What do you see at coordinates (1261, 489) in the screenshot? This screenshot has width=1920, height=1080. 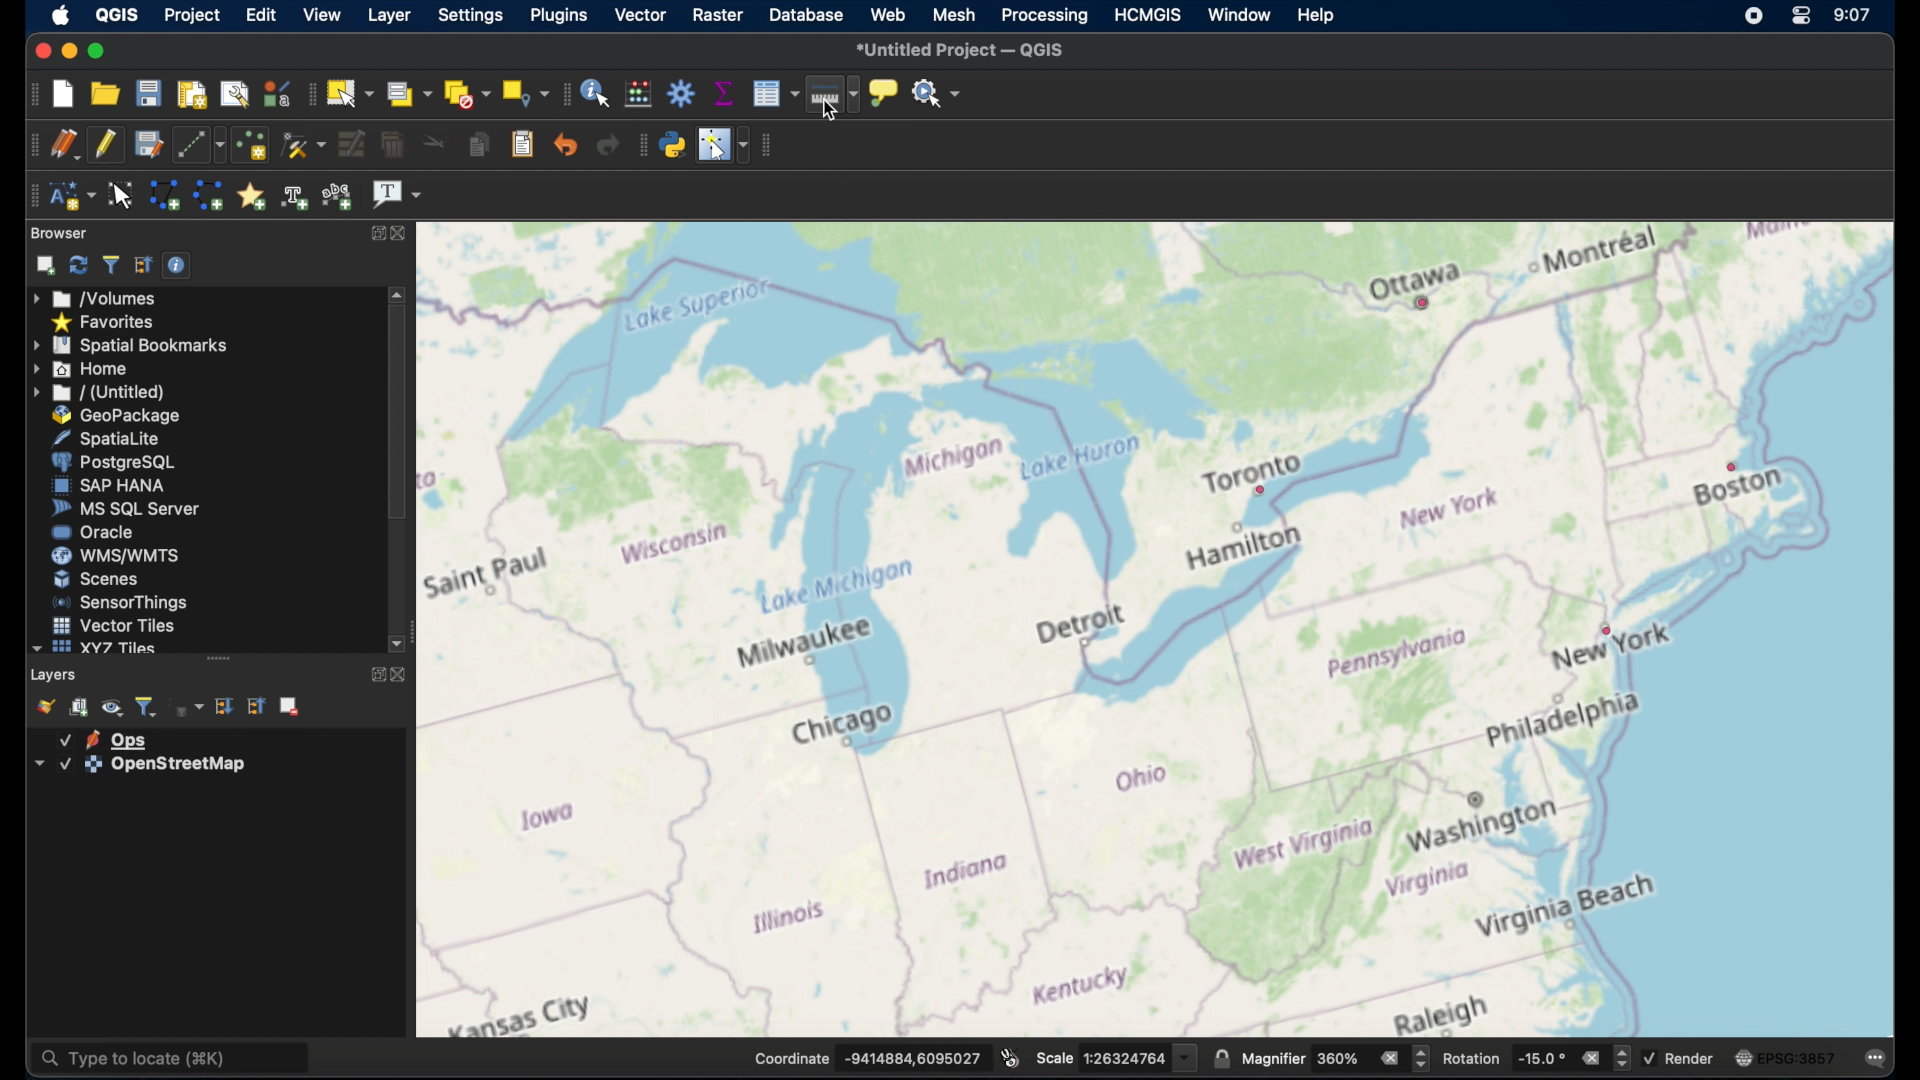 I see `point feature` at bounding box center [1261, 489].